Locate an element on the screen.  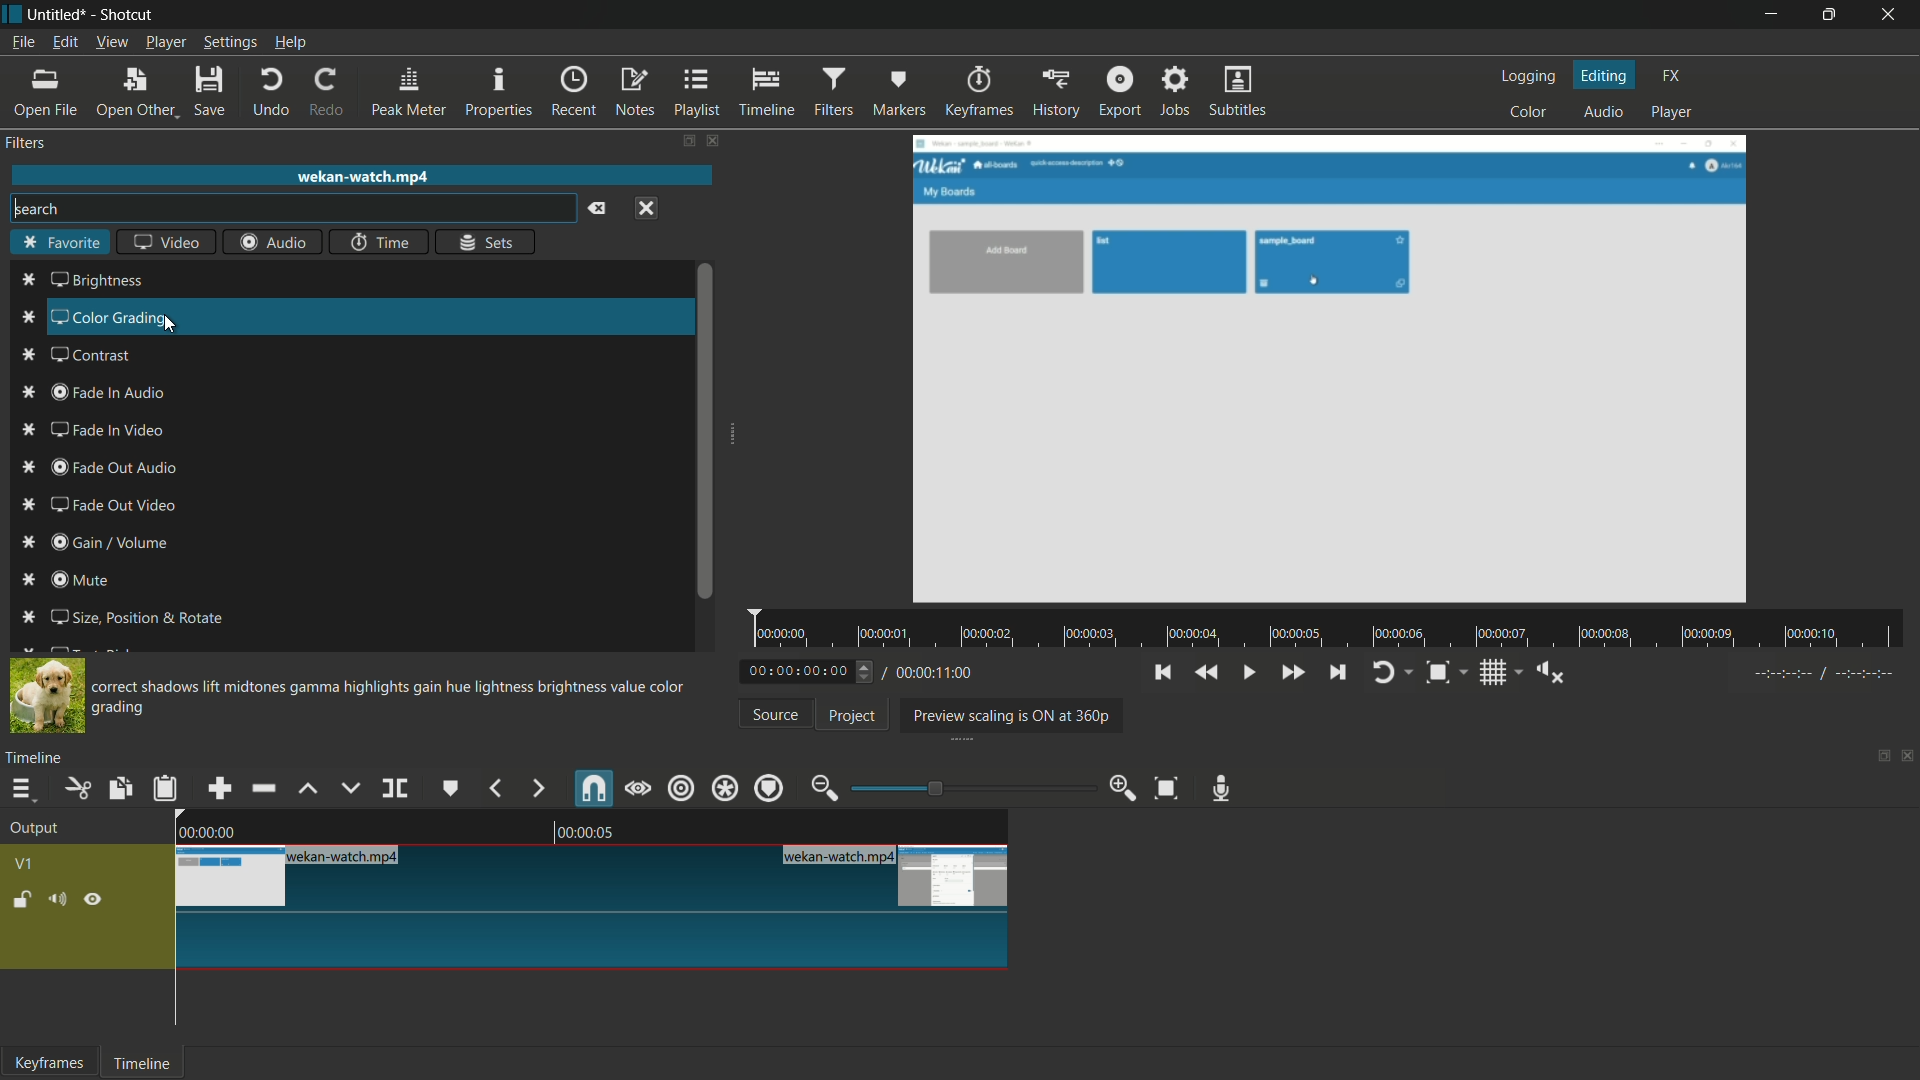
skip to the next point is located at coordinates (1339, 671).